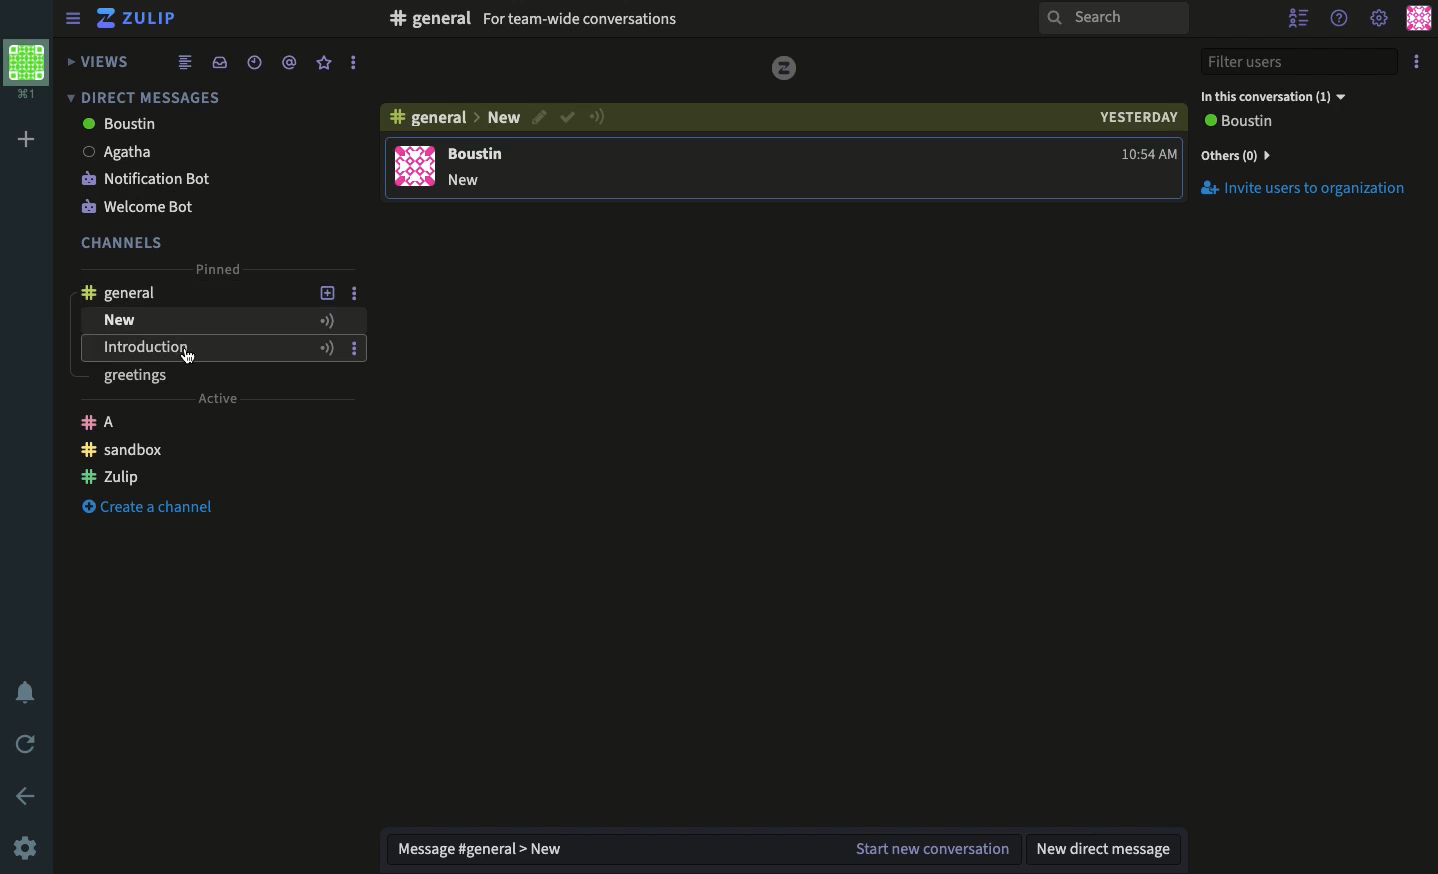 This screenshot has width=1438, height=874. Describe the element at coordinates (211, 477) in the screenshot. I see `Channel Zulip ` at that location.